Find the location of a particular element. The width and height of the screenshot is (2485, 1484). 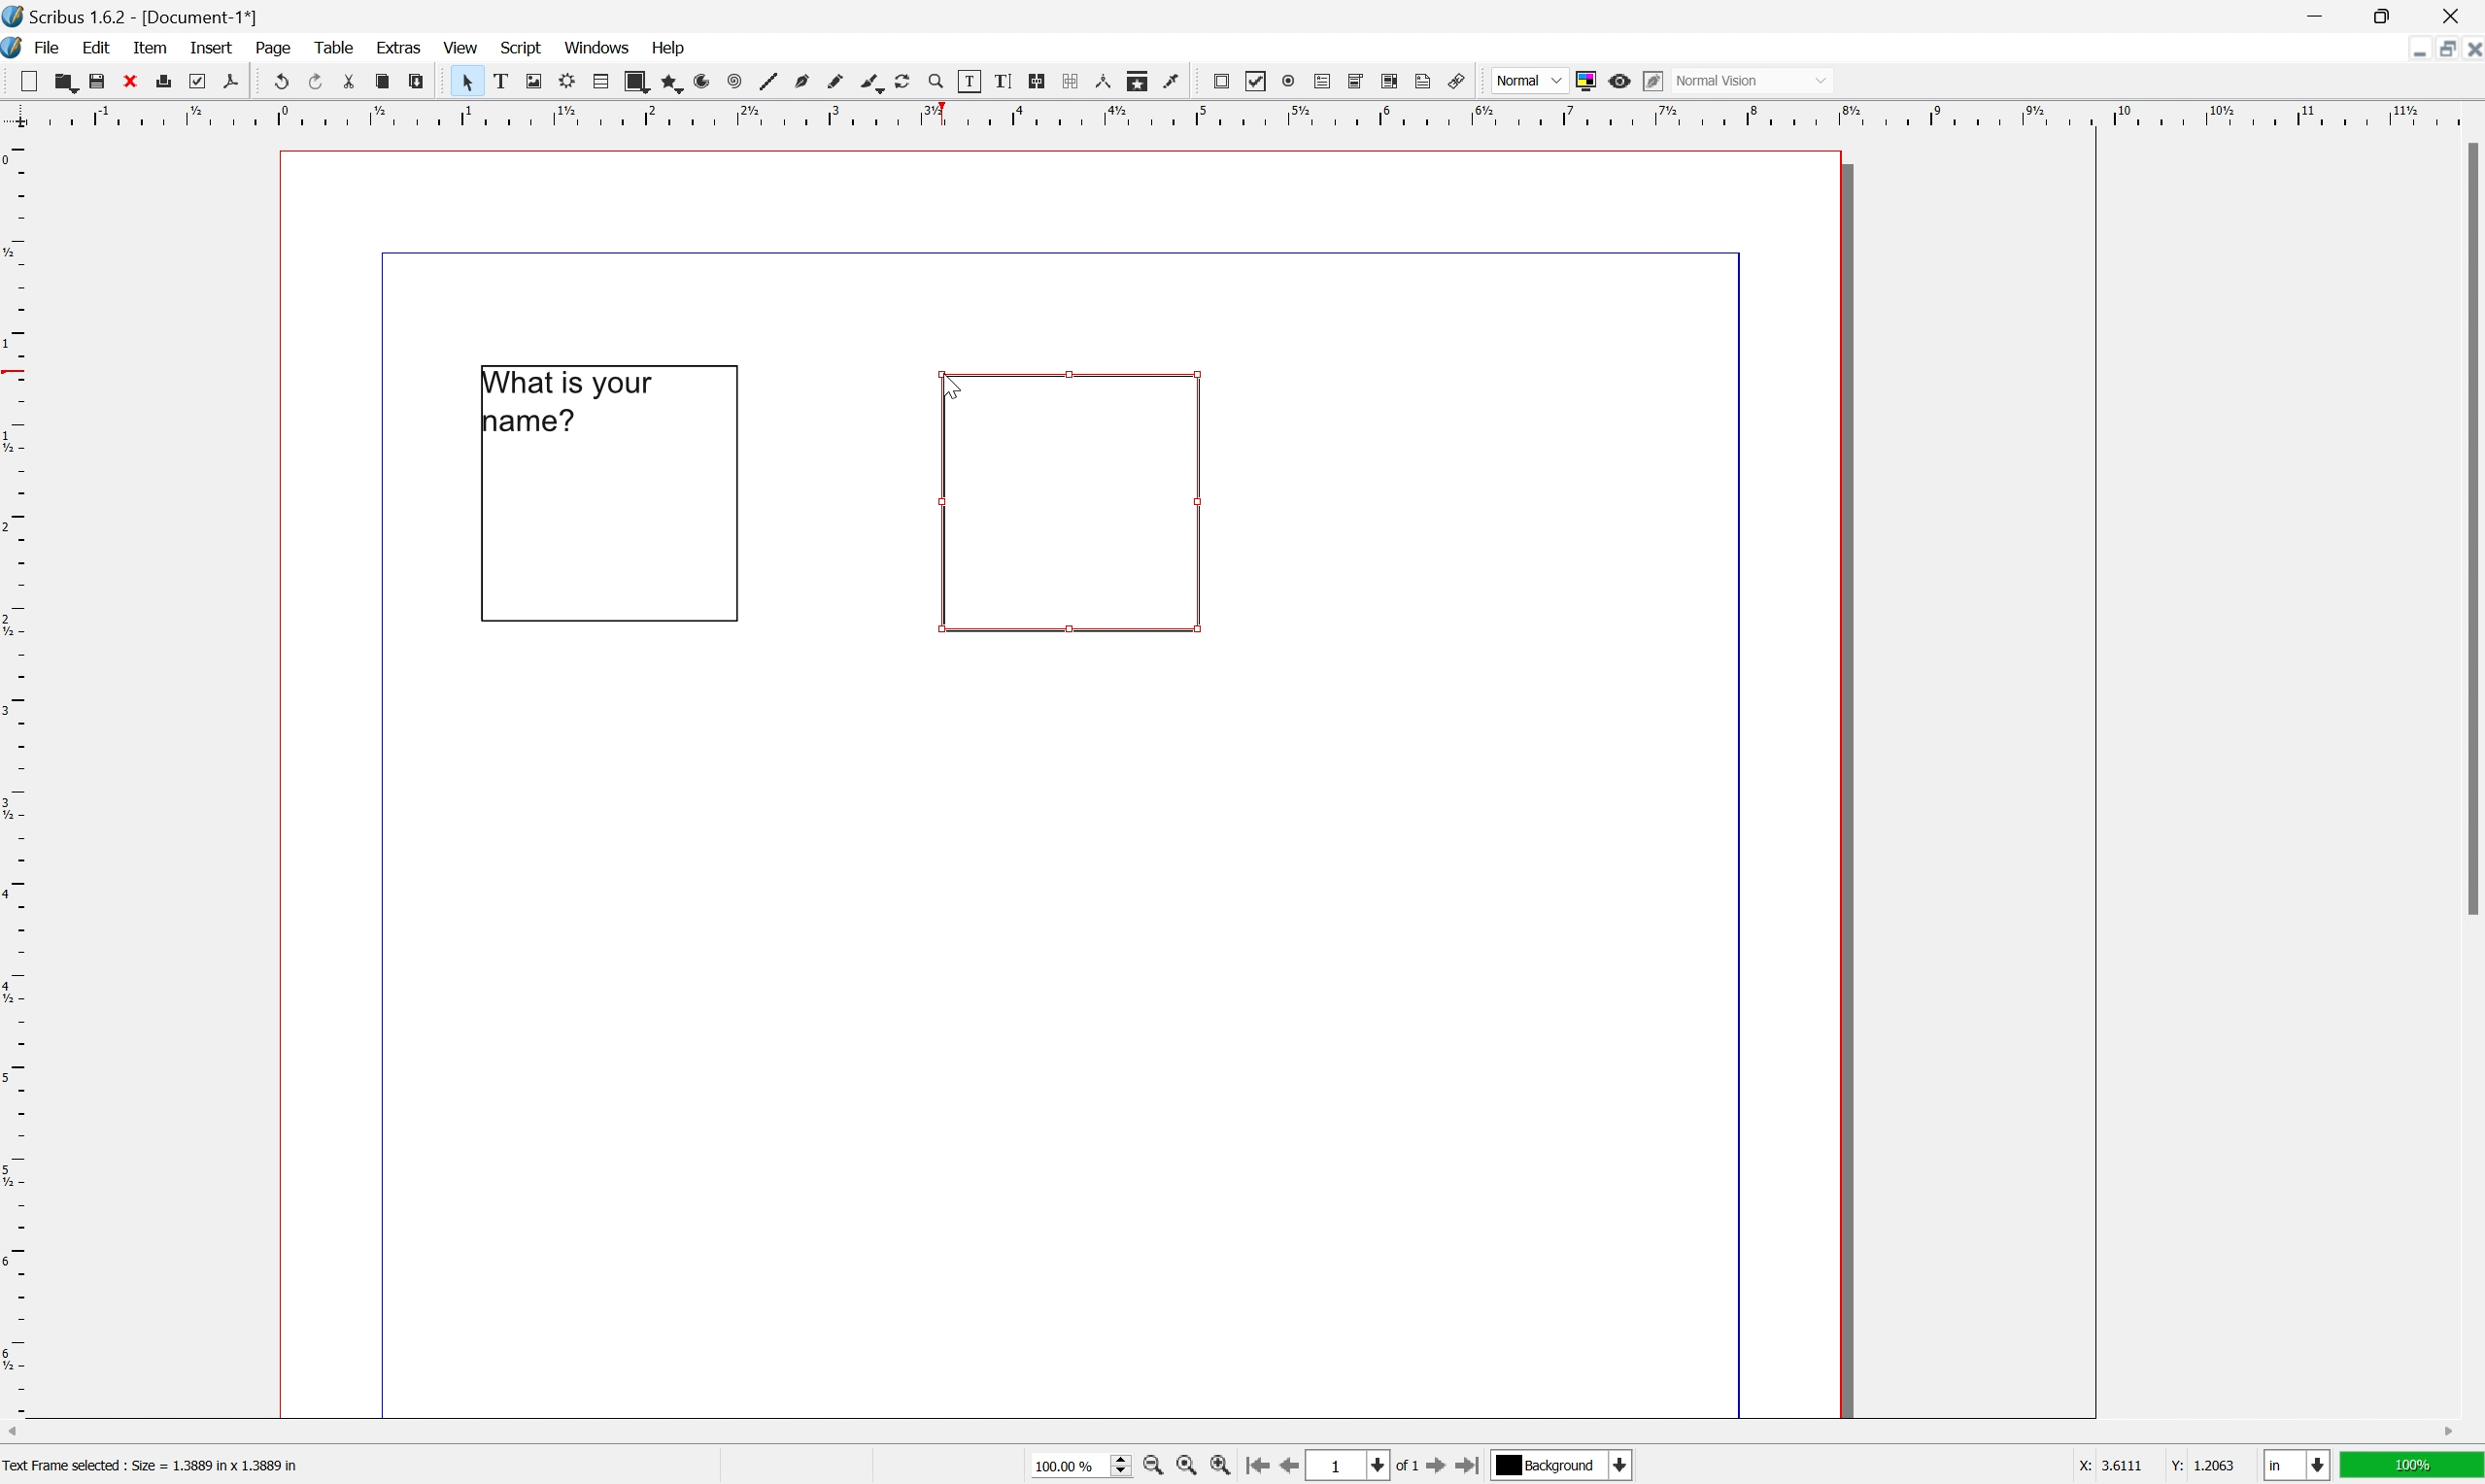

scroll bar is located at coordinates (1230, 1433).